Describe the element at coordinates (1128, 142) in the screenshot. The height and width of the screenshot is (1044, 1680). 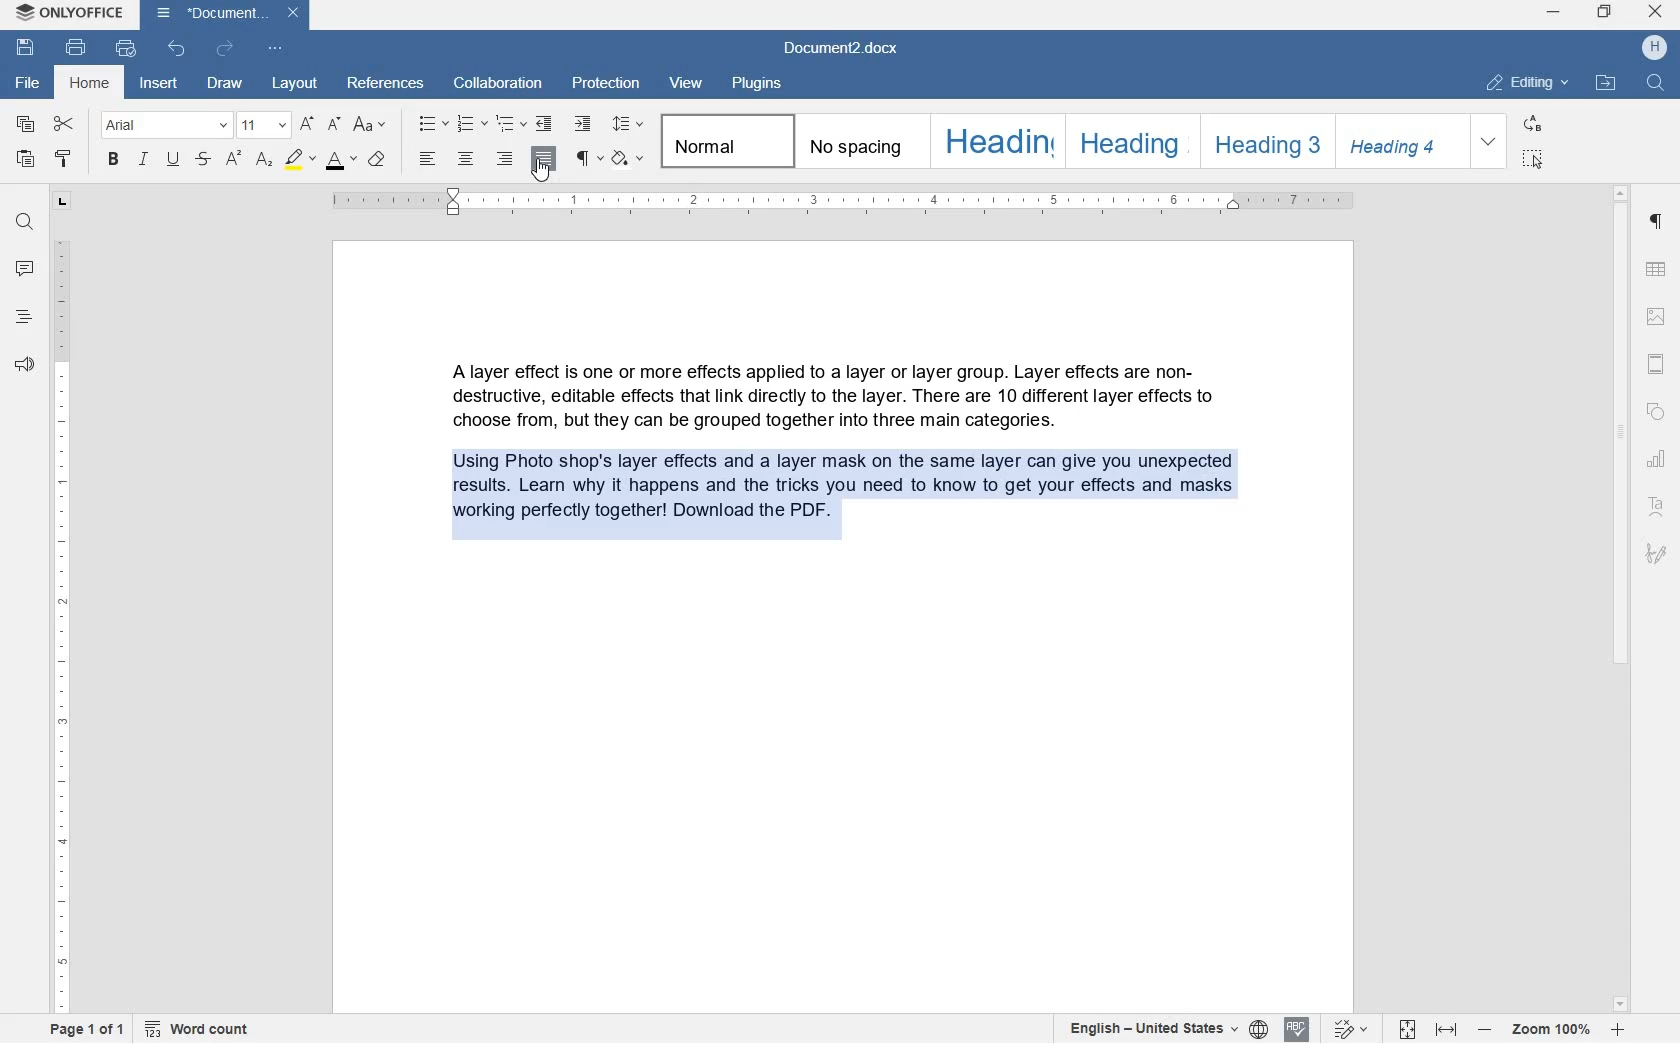
I see `HEADING ` at that location.